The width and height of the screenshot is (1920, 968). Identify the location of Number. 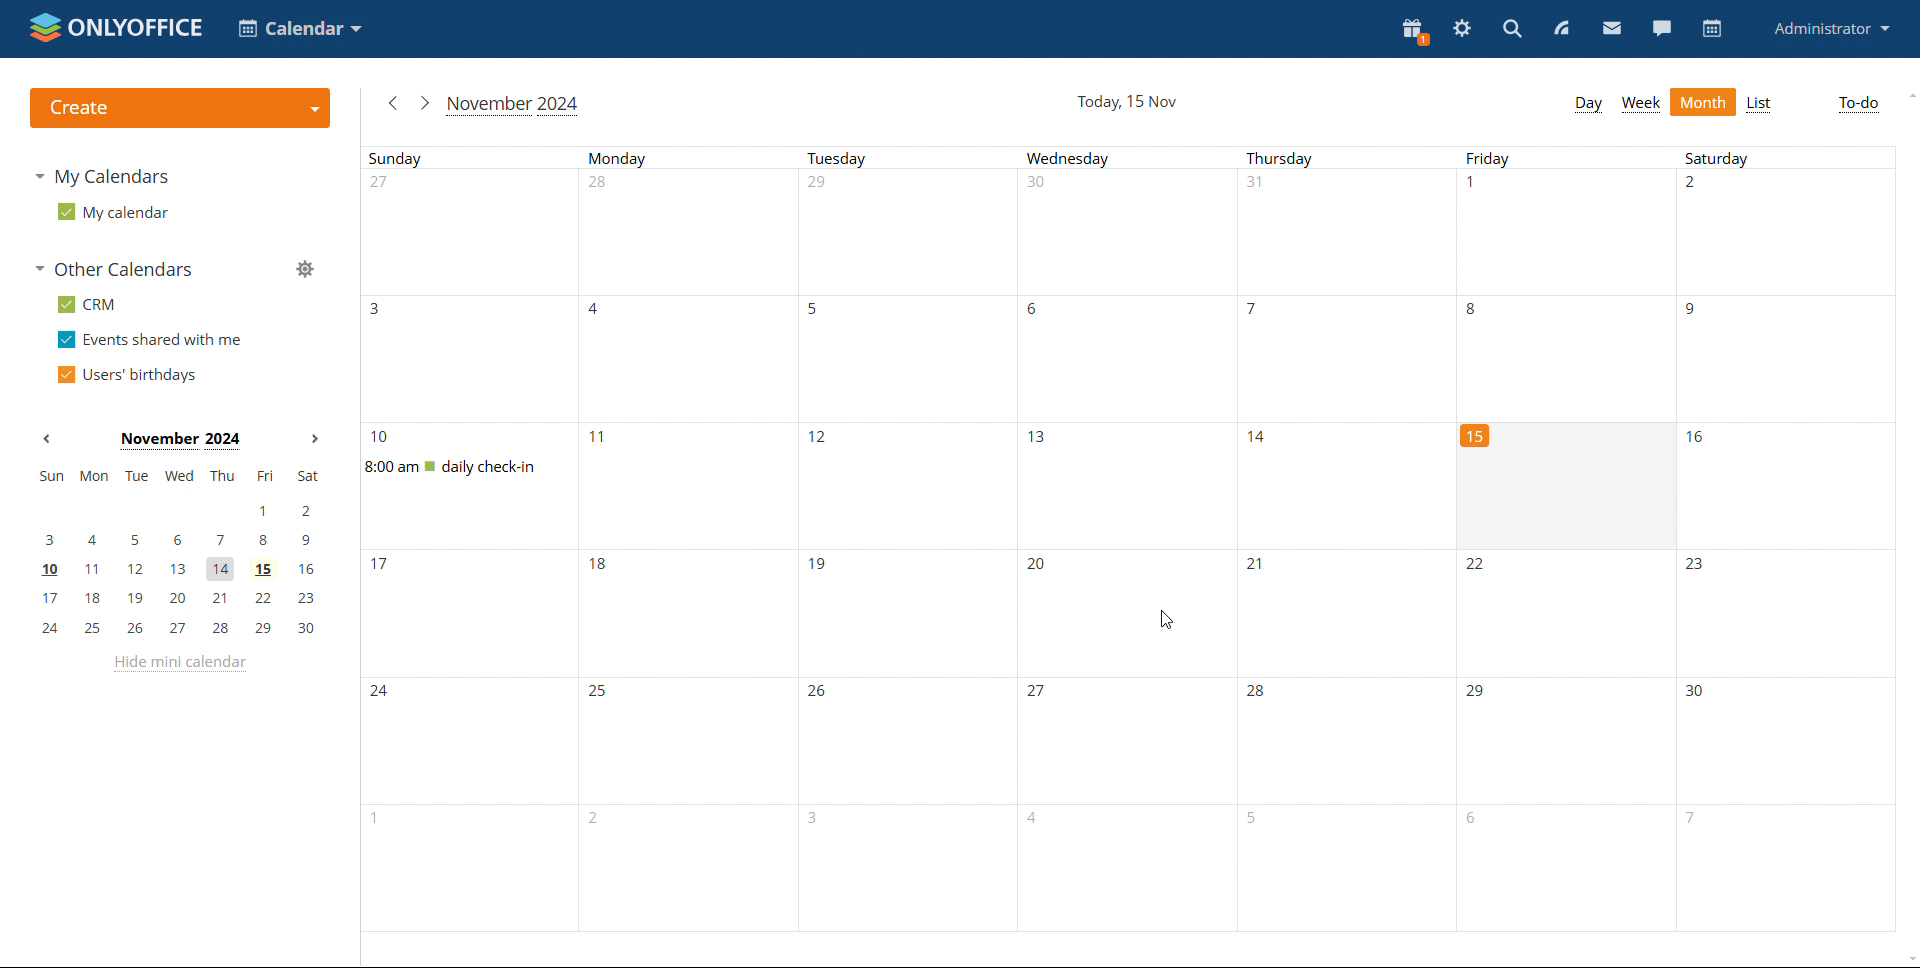
(1045, 314).